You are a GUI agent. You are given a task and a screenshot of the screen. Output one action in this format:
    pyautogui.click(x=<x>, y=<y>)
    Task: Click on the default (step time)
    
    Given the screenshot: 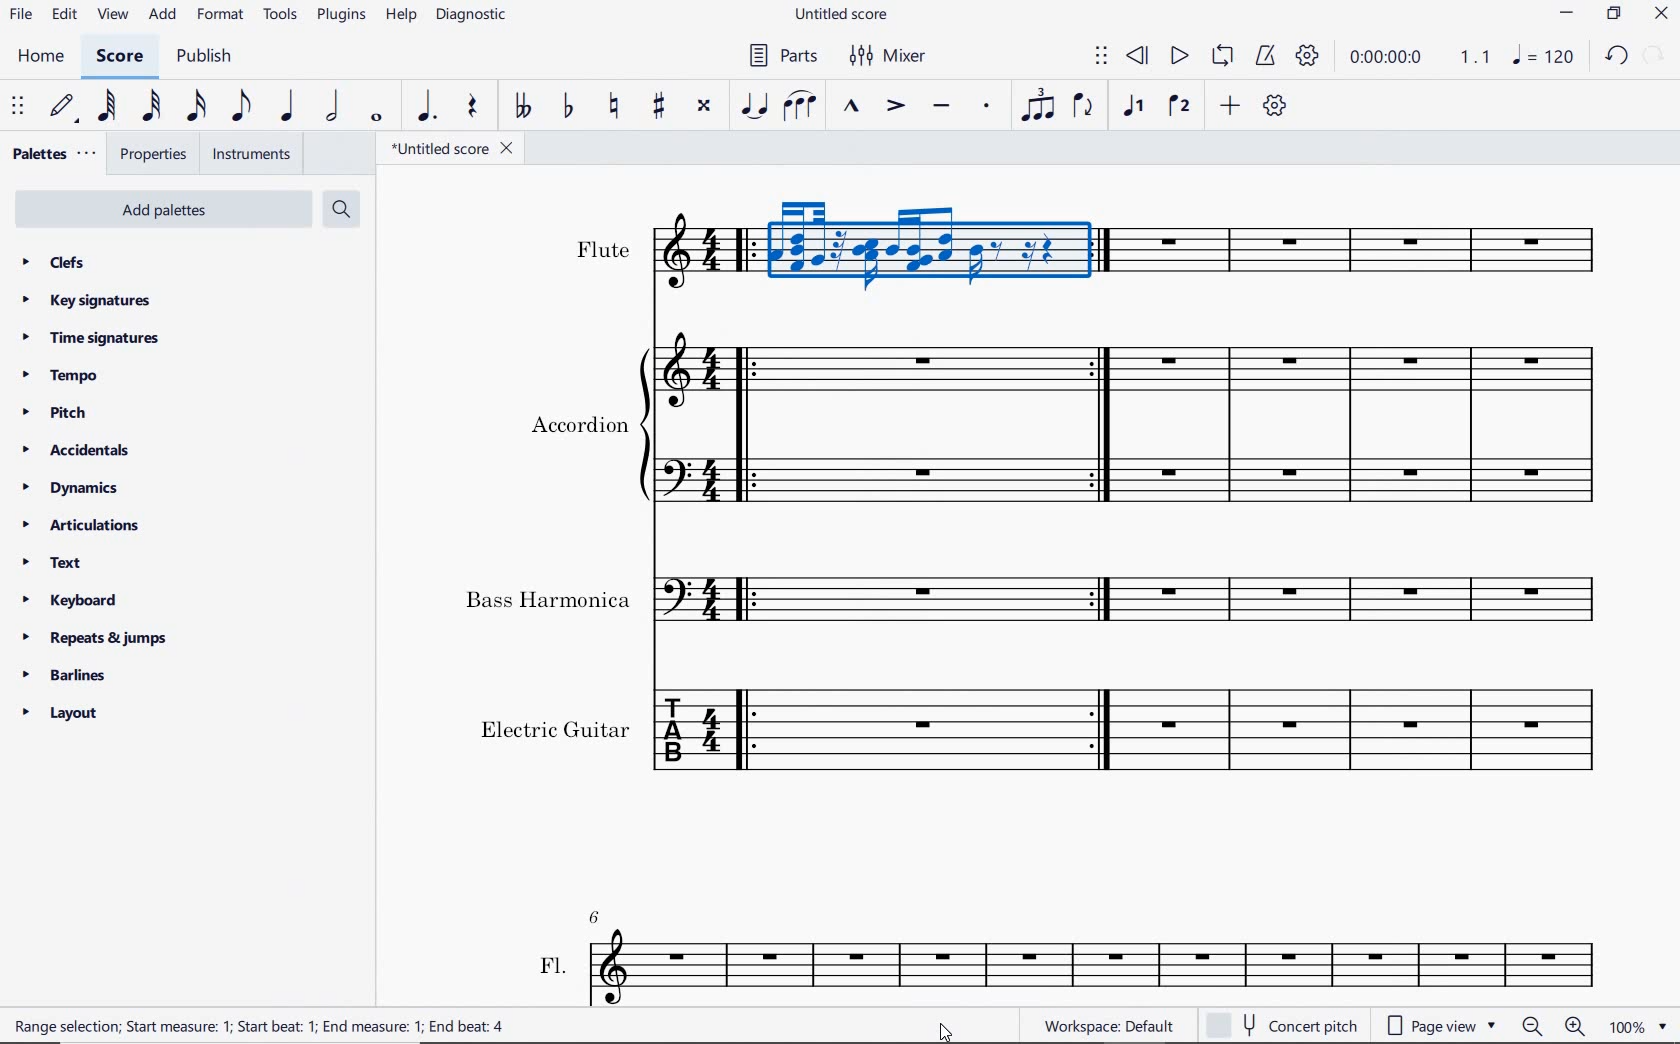 What is the action you would take?
    pyautogui.click(x=64, y=110)
    